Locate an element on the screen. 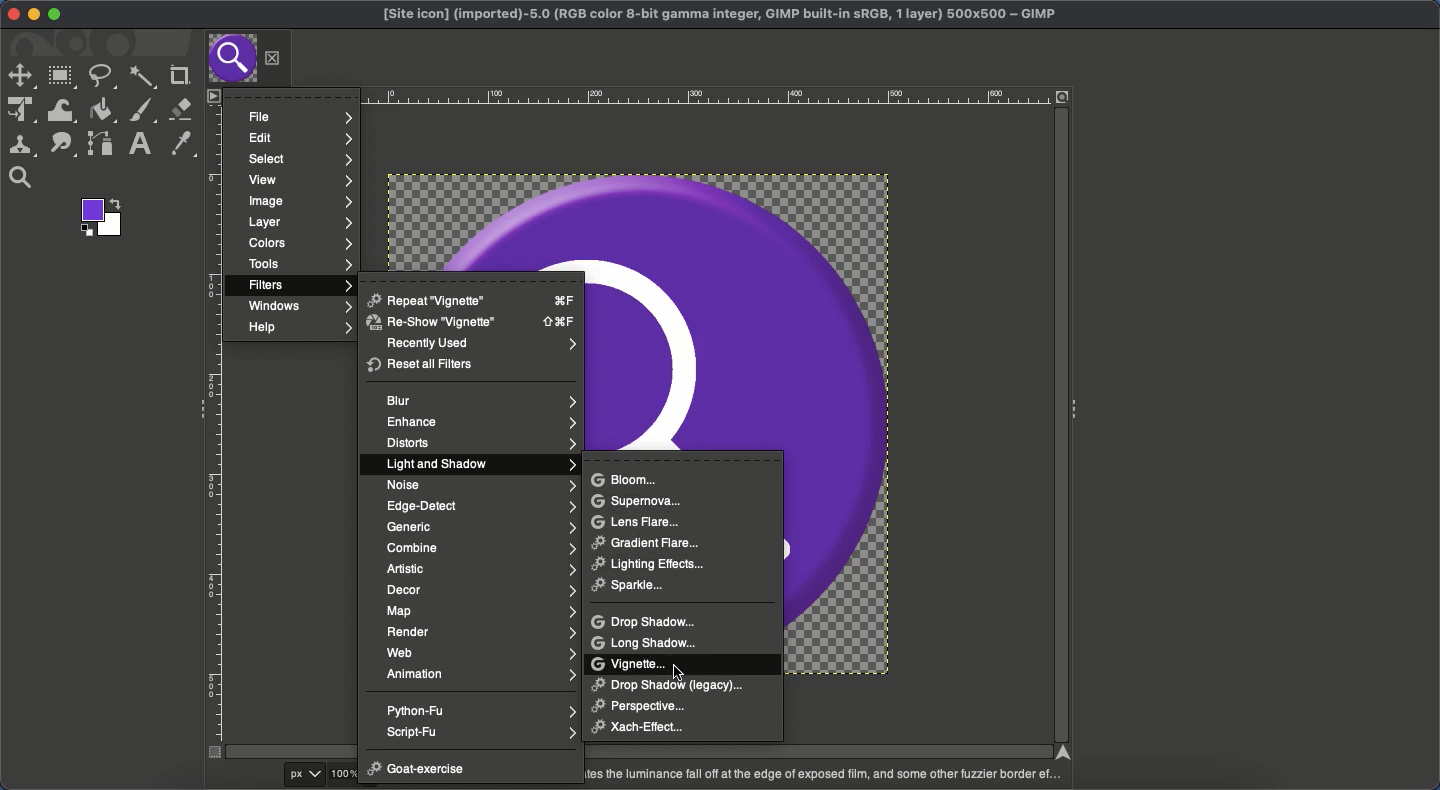  Rectangular selector is located at coordinates (62, 78).